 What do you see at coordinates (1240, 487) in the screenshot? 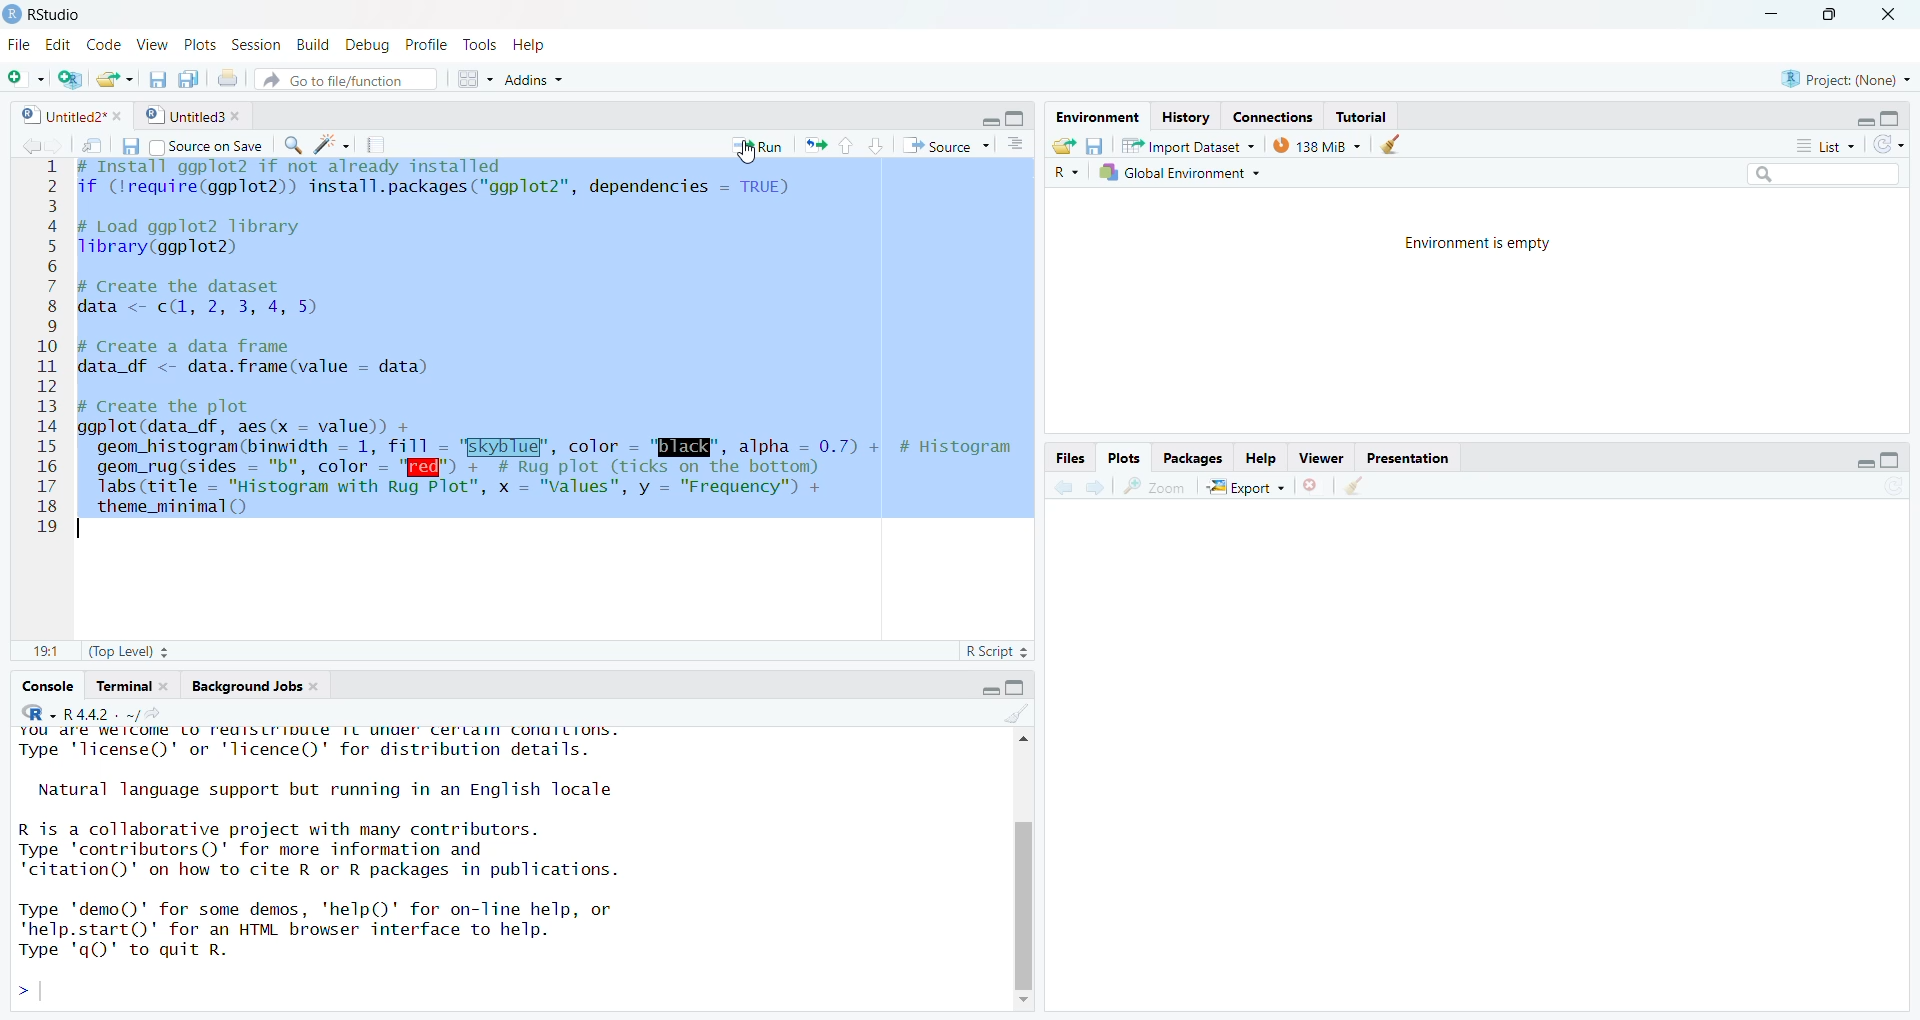
I see `Export ` at bounding box center [1240, 487].